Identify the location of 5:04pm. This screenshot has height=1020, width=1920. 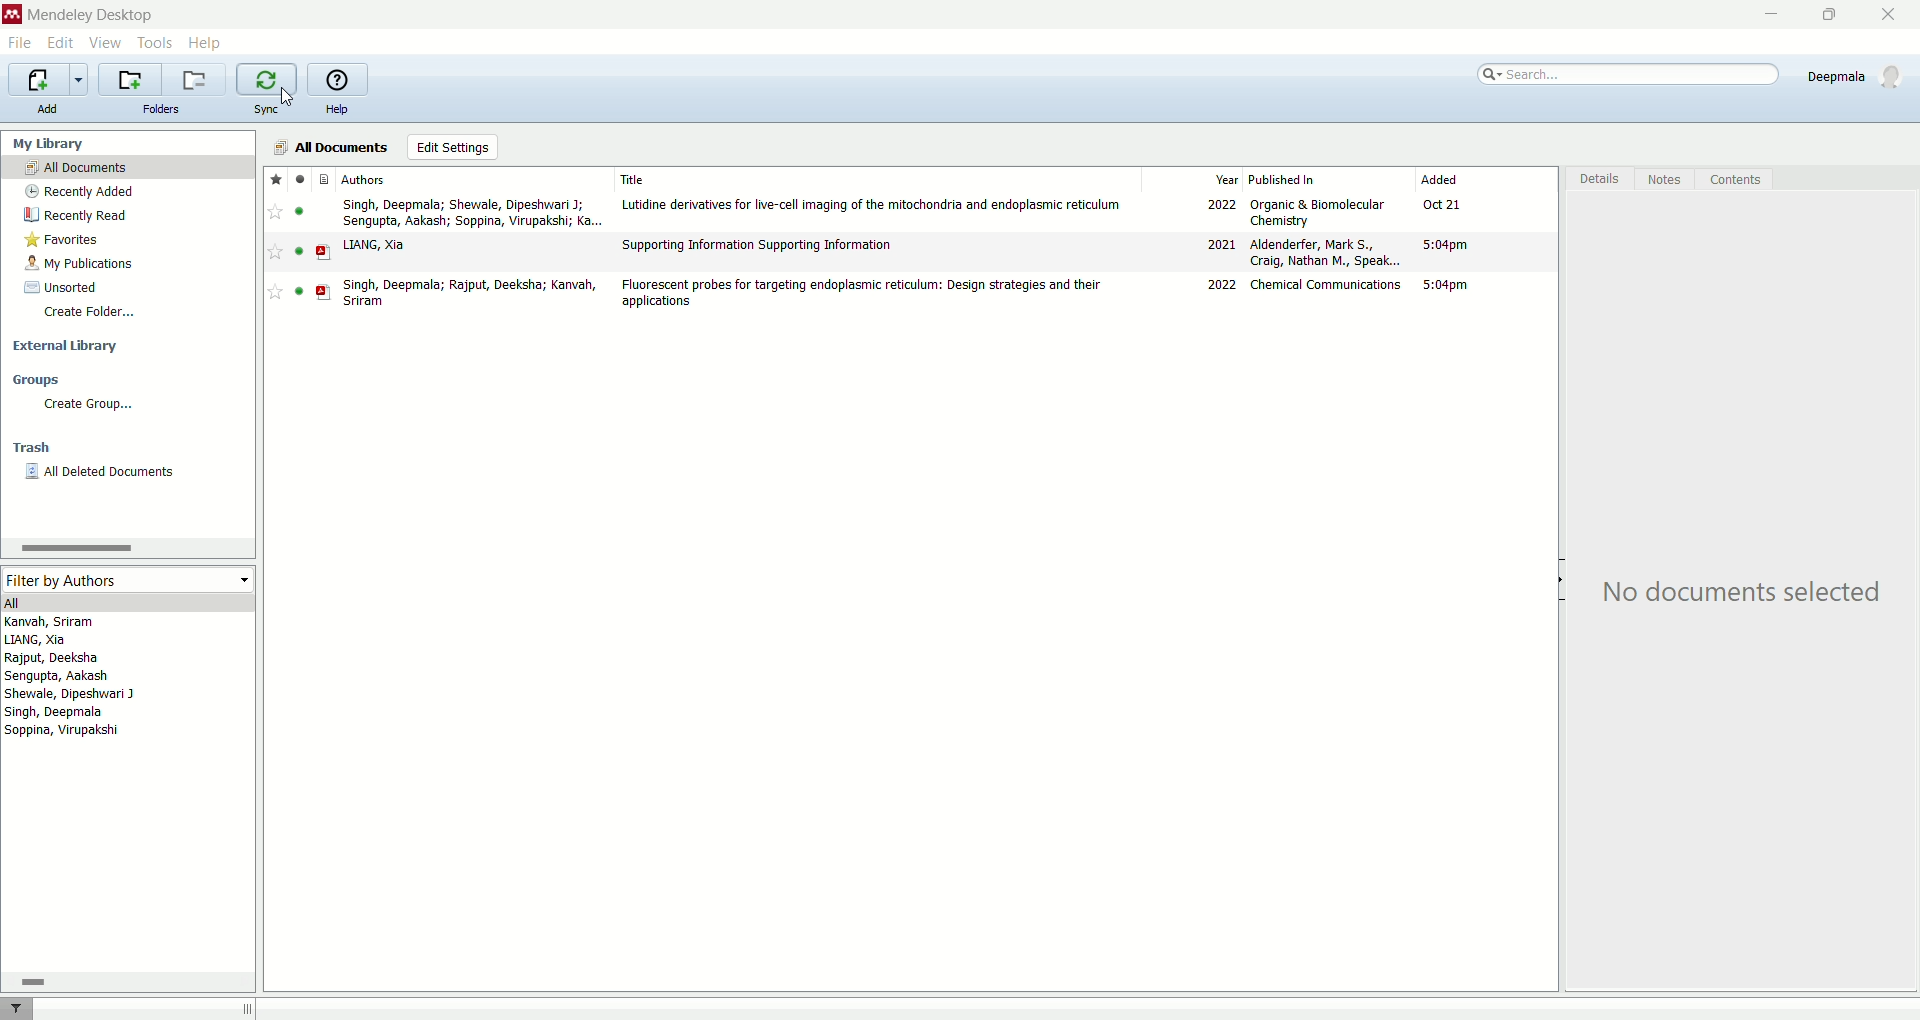
(1446, 286).